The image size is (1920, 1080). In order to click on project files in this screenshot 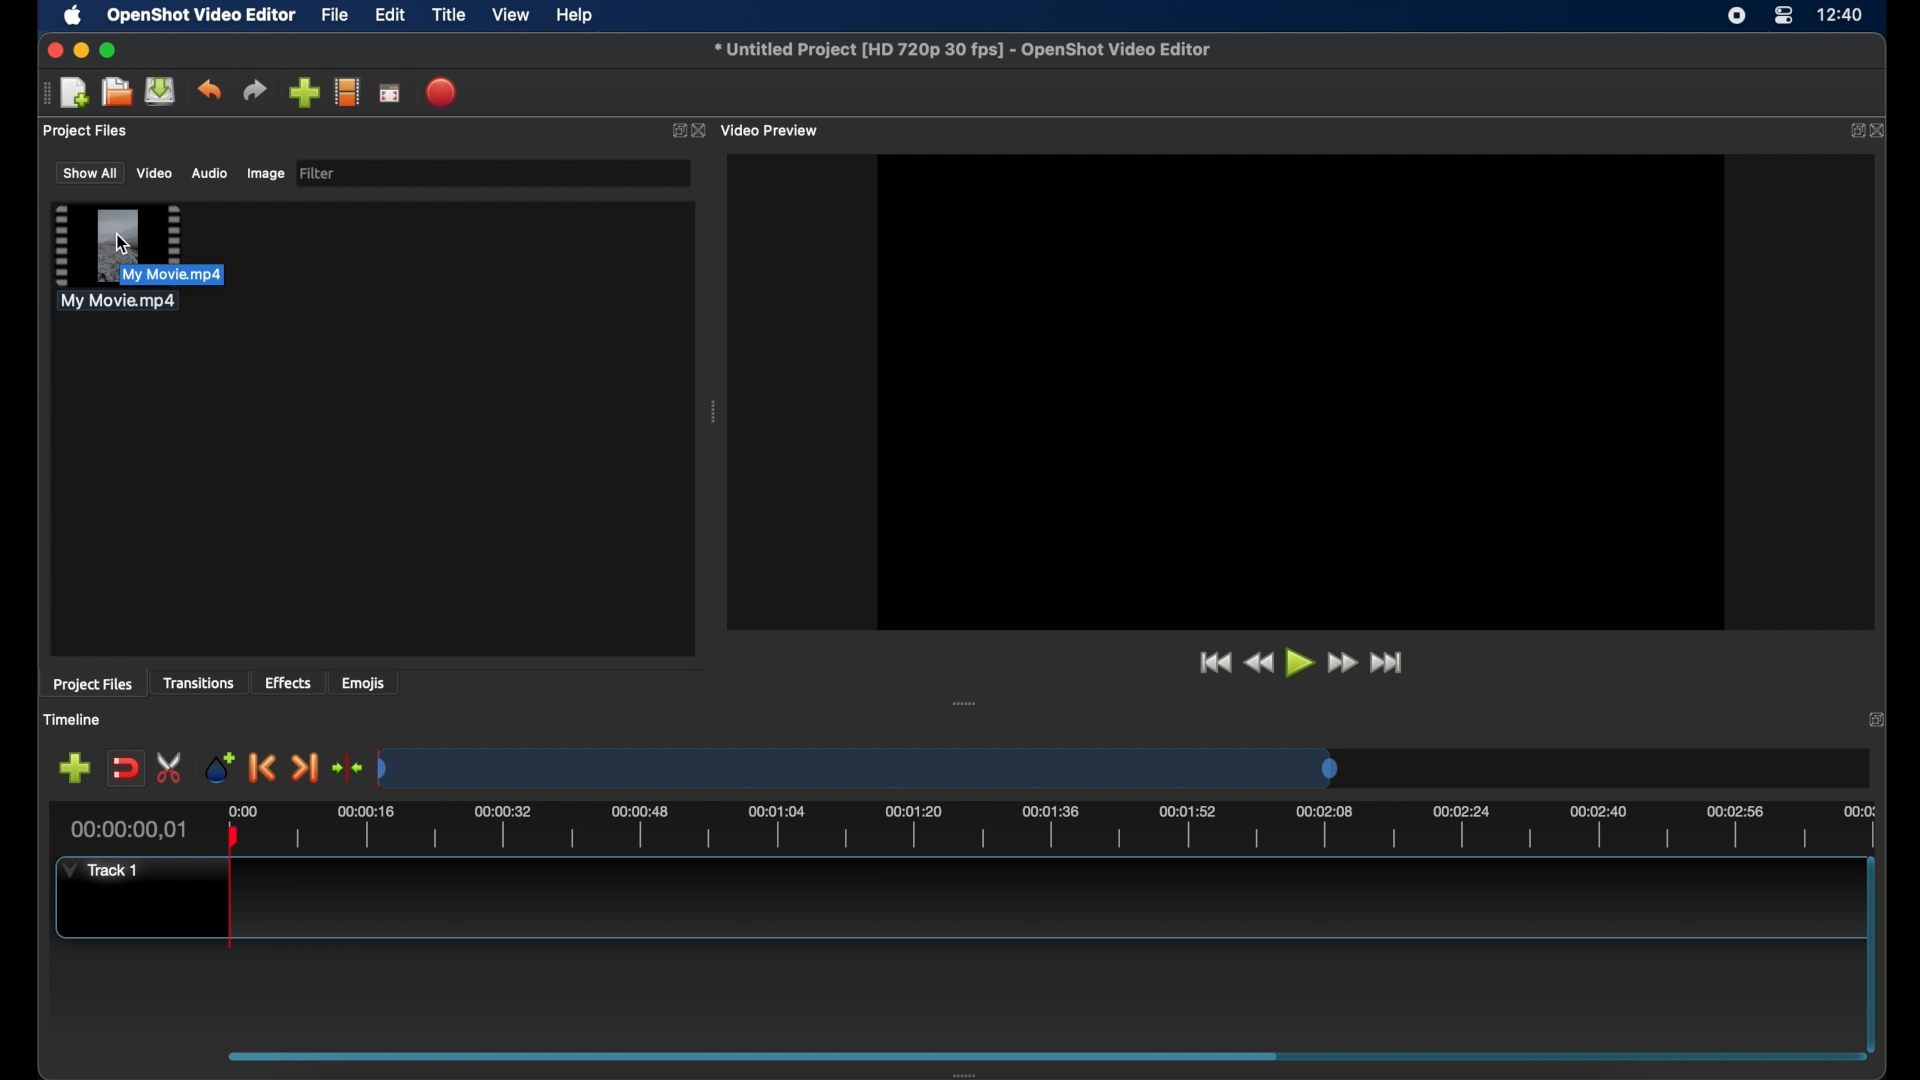, I will do `click(93, 685)`.